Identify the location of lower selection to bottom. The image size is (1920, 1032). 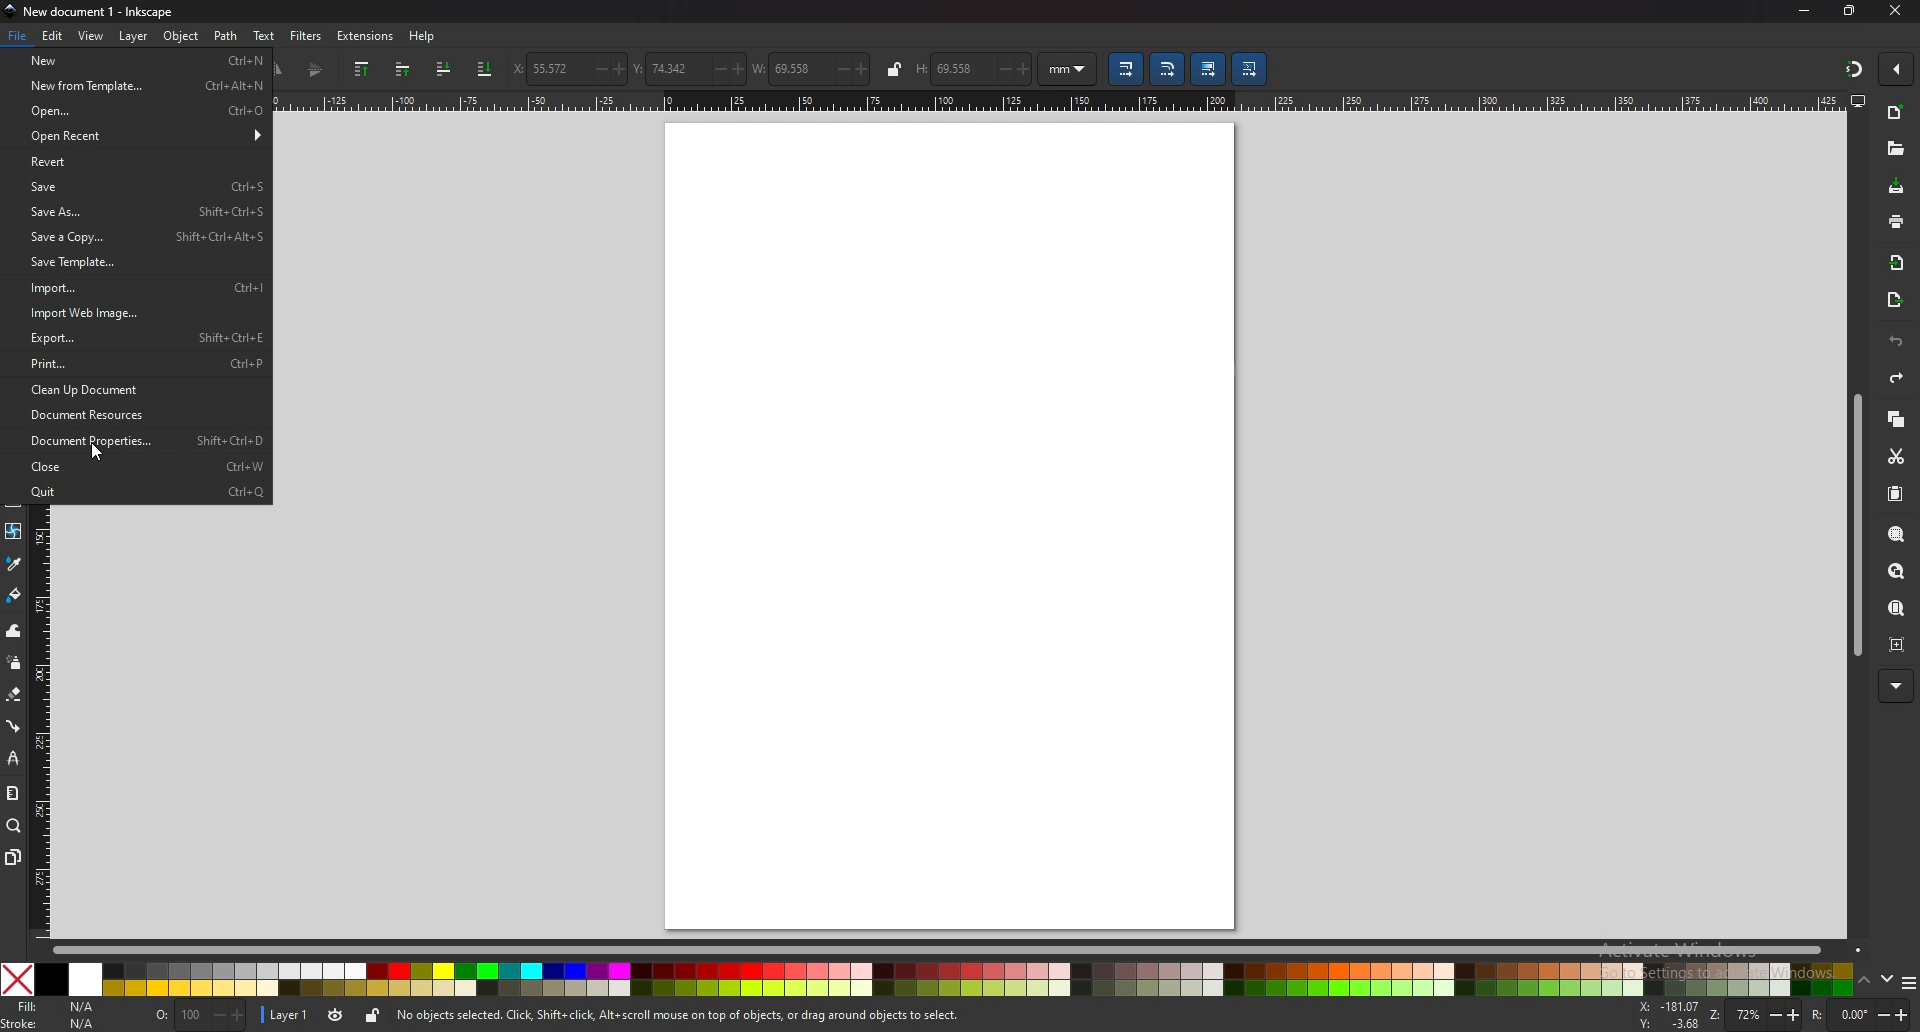
(1206, 70).